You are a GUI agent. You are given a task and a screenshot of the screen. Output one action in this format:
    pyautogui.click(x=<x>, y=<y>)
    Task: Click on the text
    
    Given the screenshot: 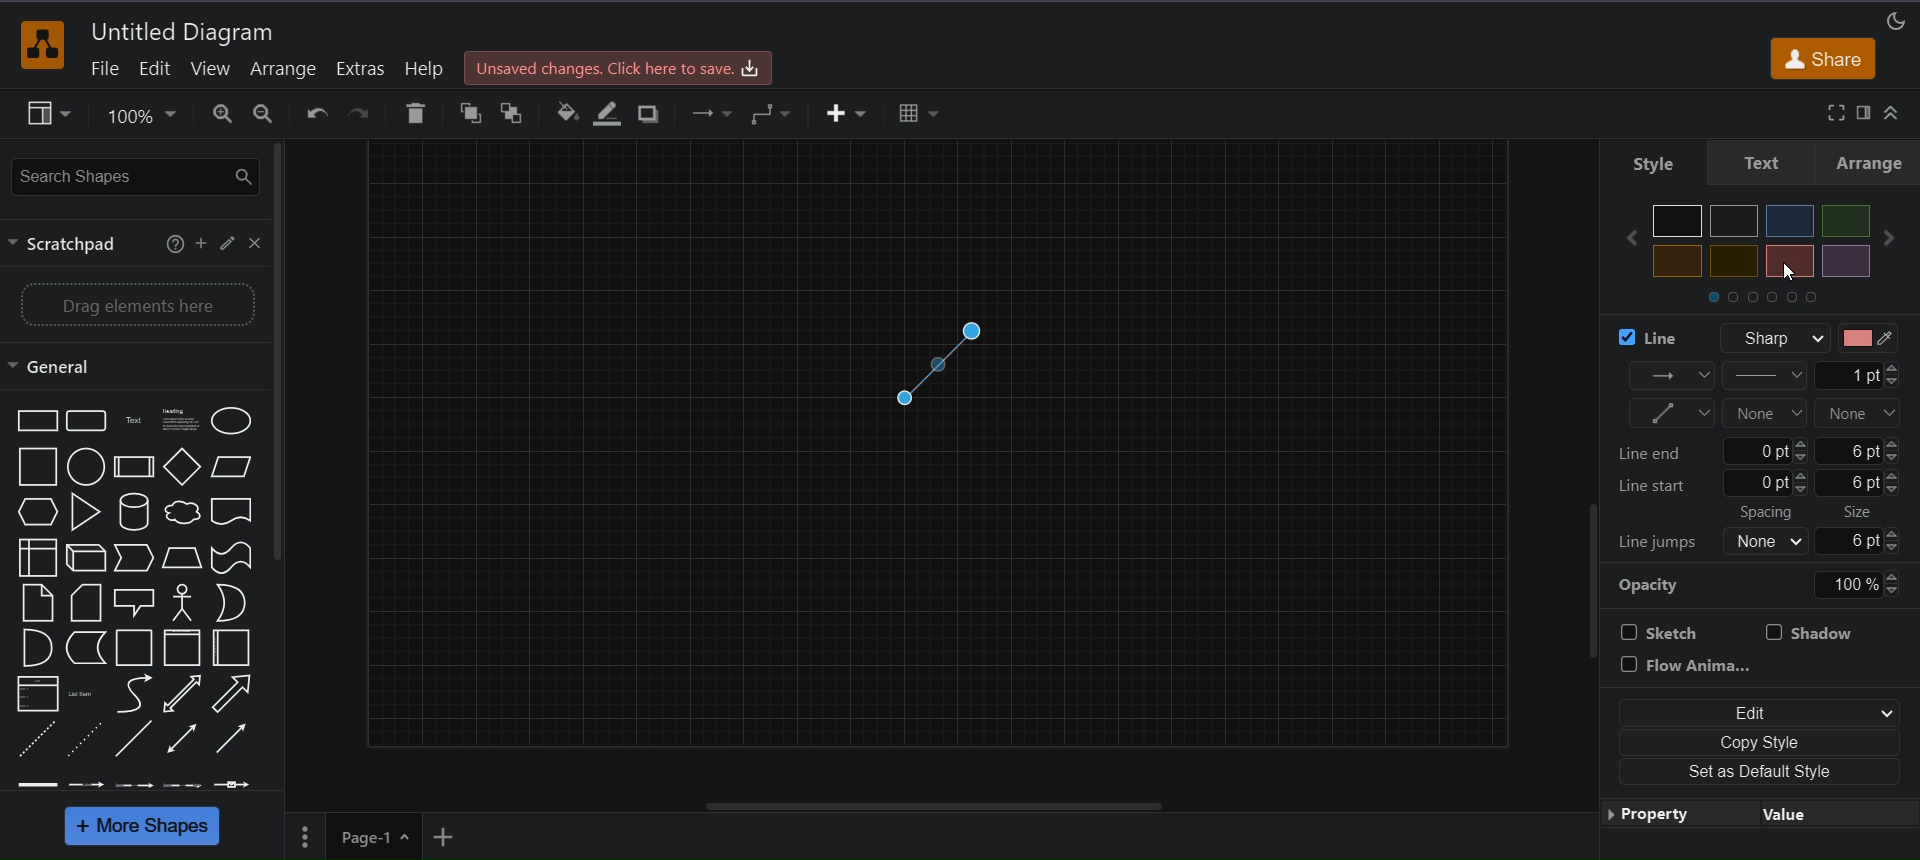 What is the action you would take?
    pyautogui.click(x=1771, y=167)
    